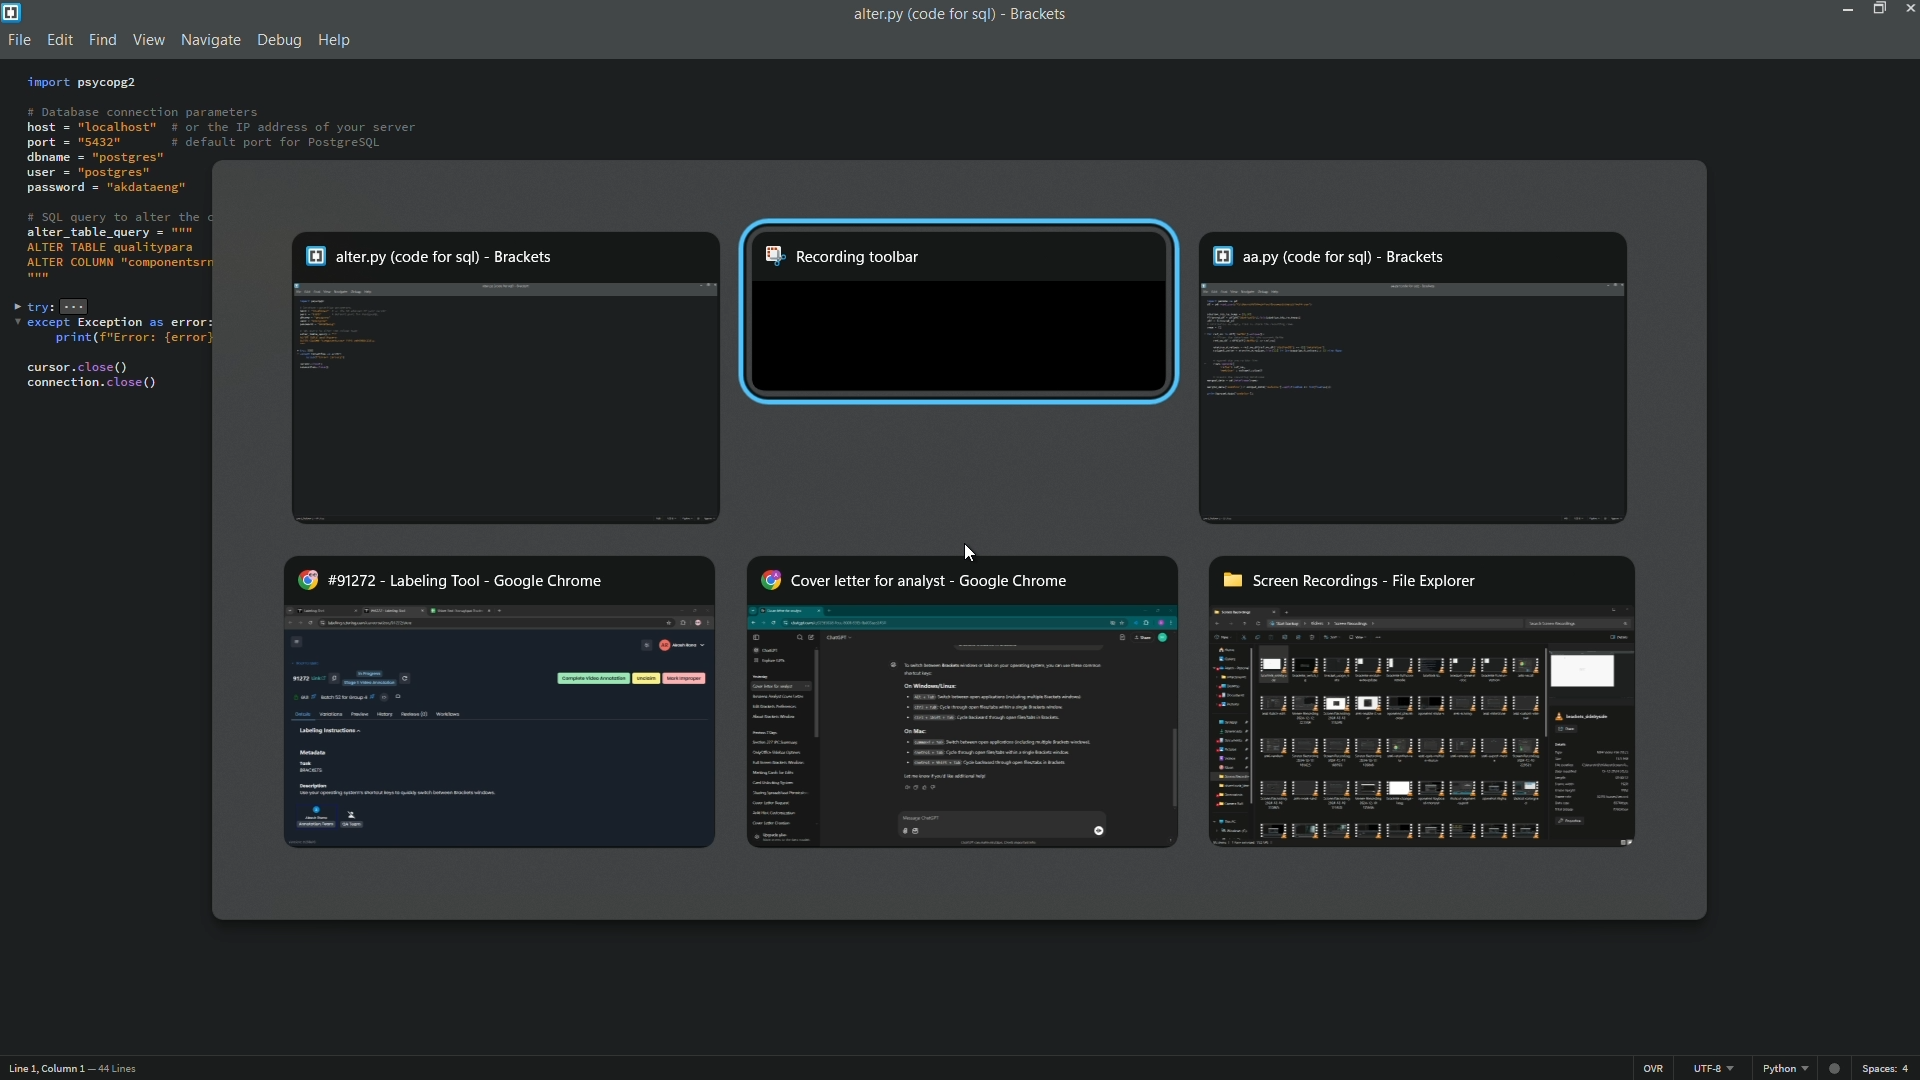 The width and height of the screenshot is (1920, 1080). I want to click on space 4, so click(1889, 1068).